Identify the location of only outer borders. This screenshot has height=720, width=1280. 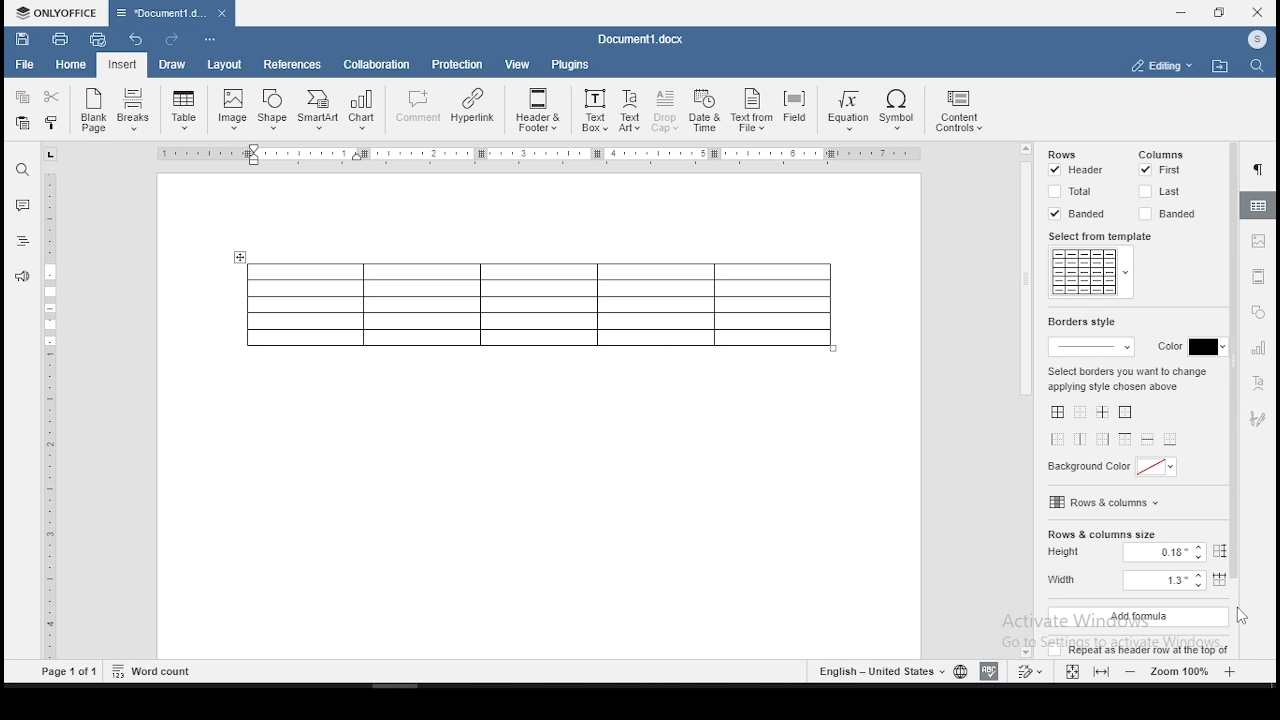
(1127, 413).